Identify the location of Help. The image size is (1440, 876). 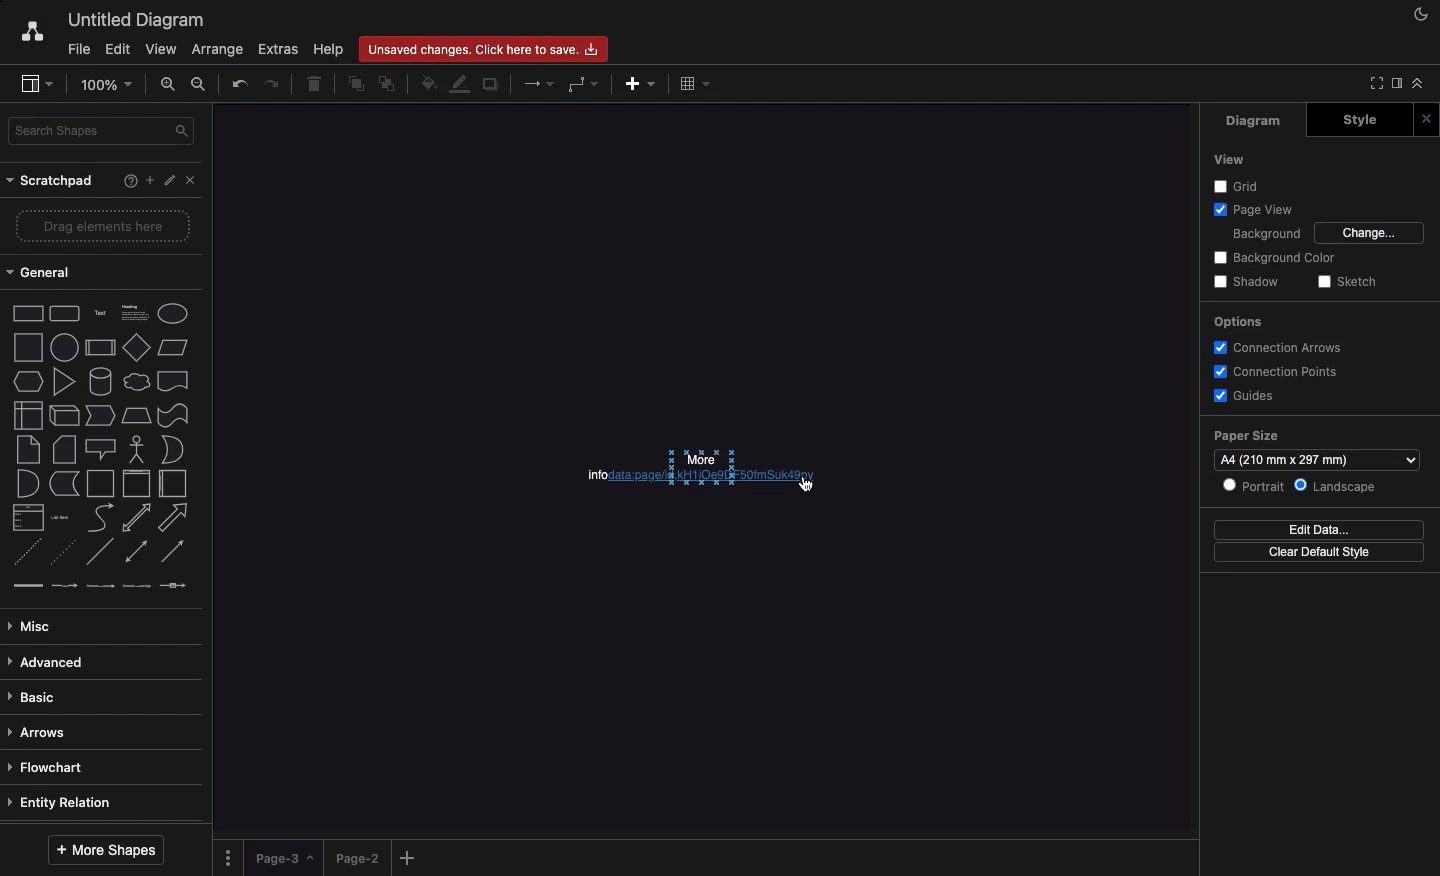
(327, 49).